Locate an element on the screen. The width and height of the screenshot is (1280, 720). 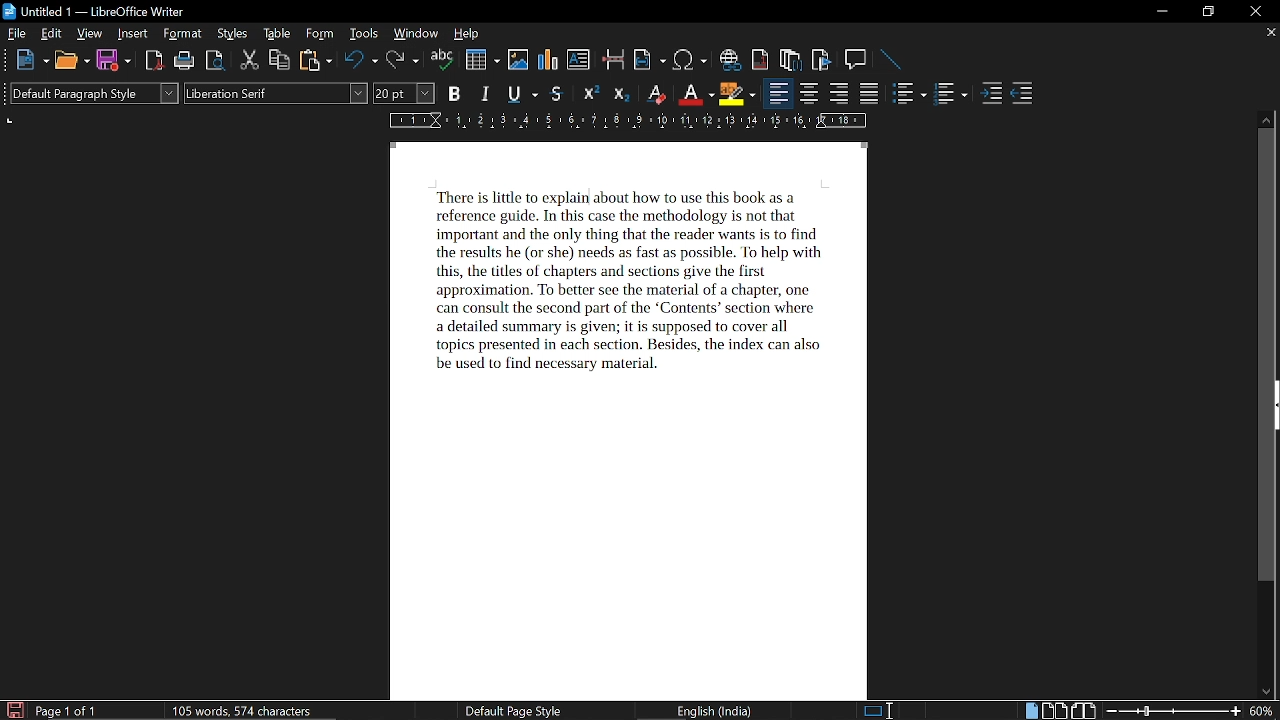
print is located at coordinates (185, 61).